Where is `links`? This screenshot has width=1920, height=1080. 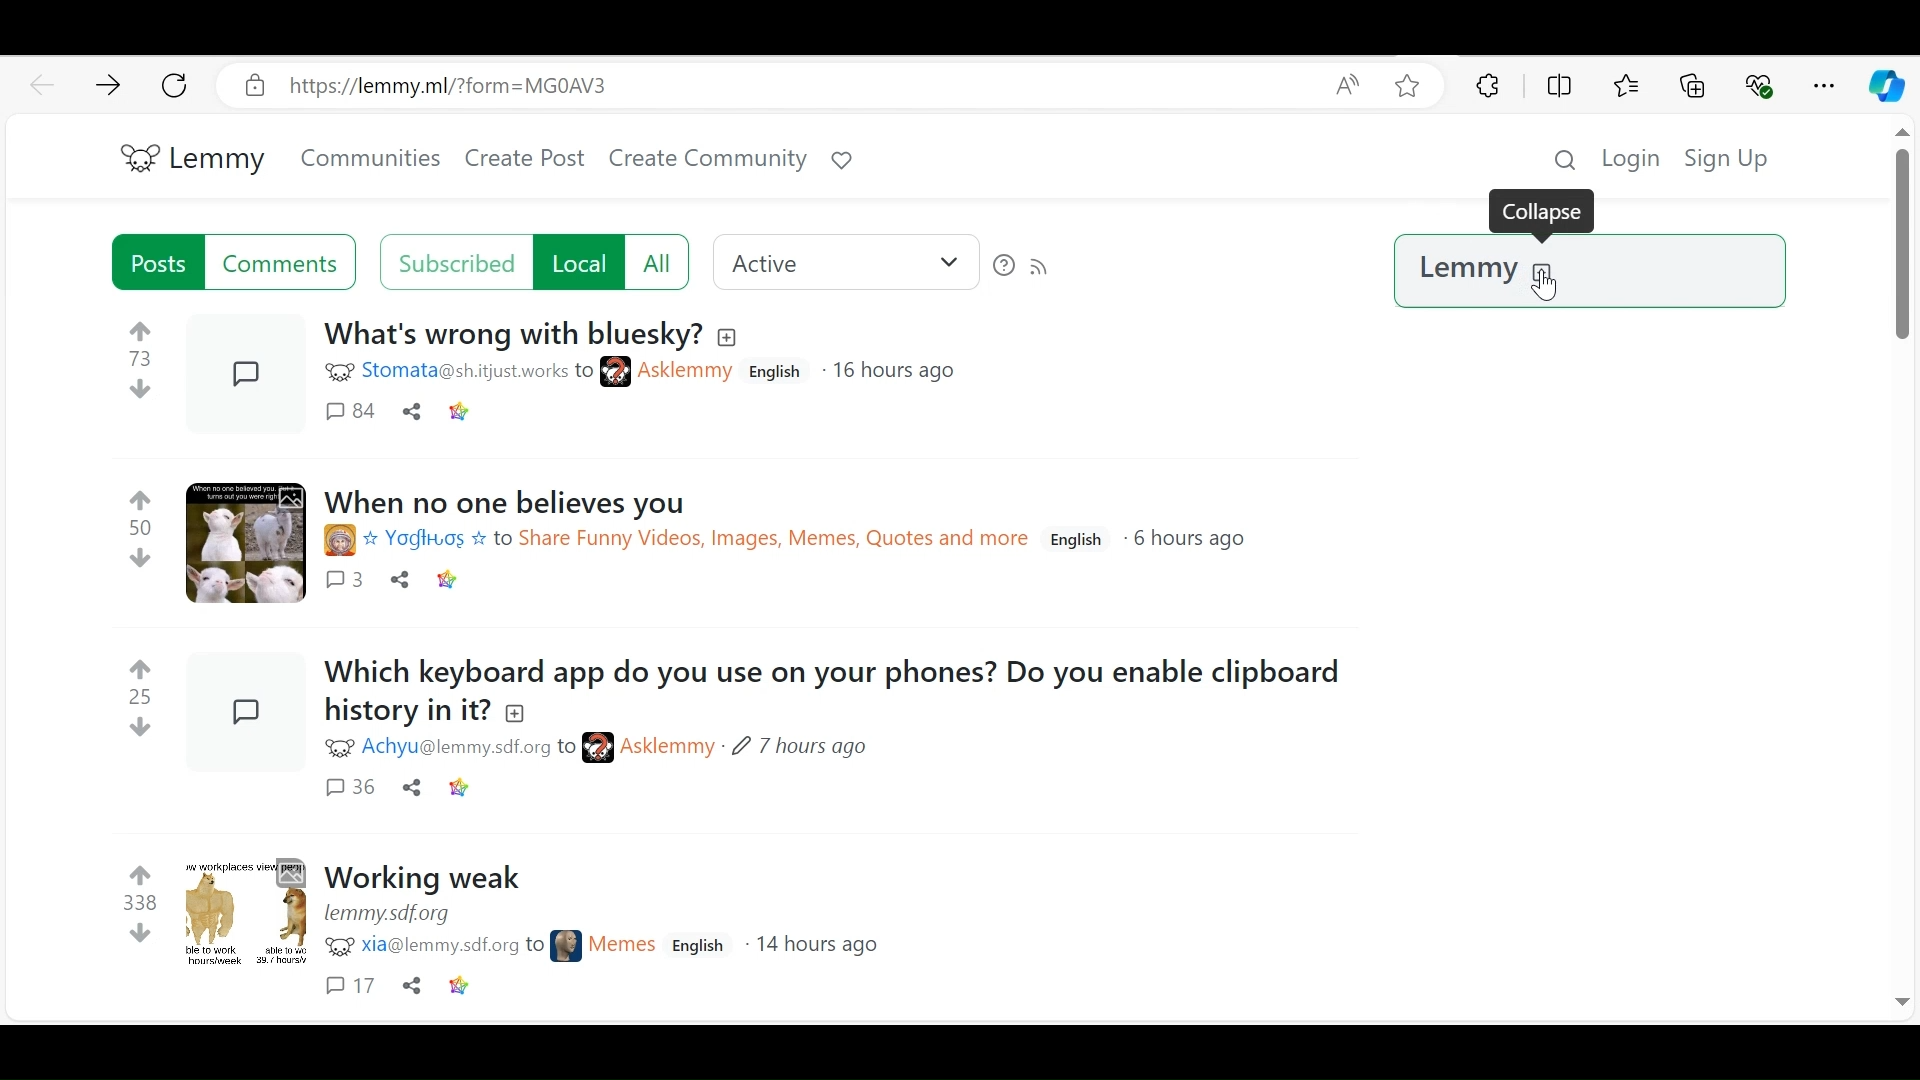 links is located at coordinates (694, 542).